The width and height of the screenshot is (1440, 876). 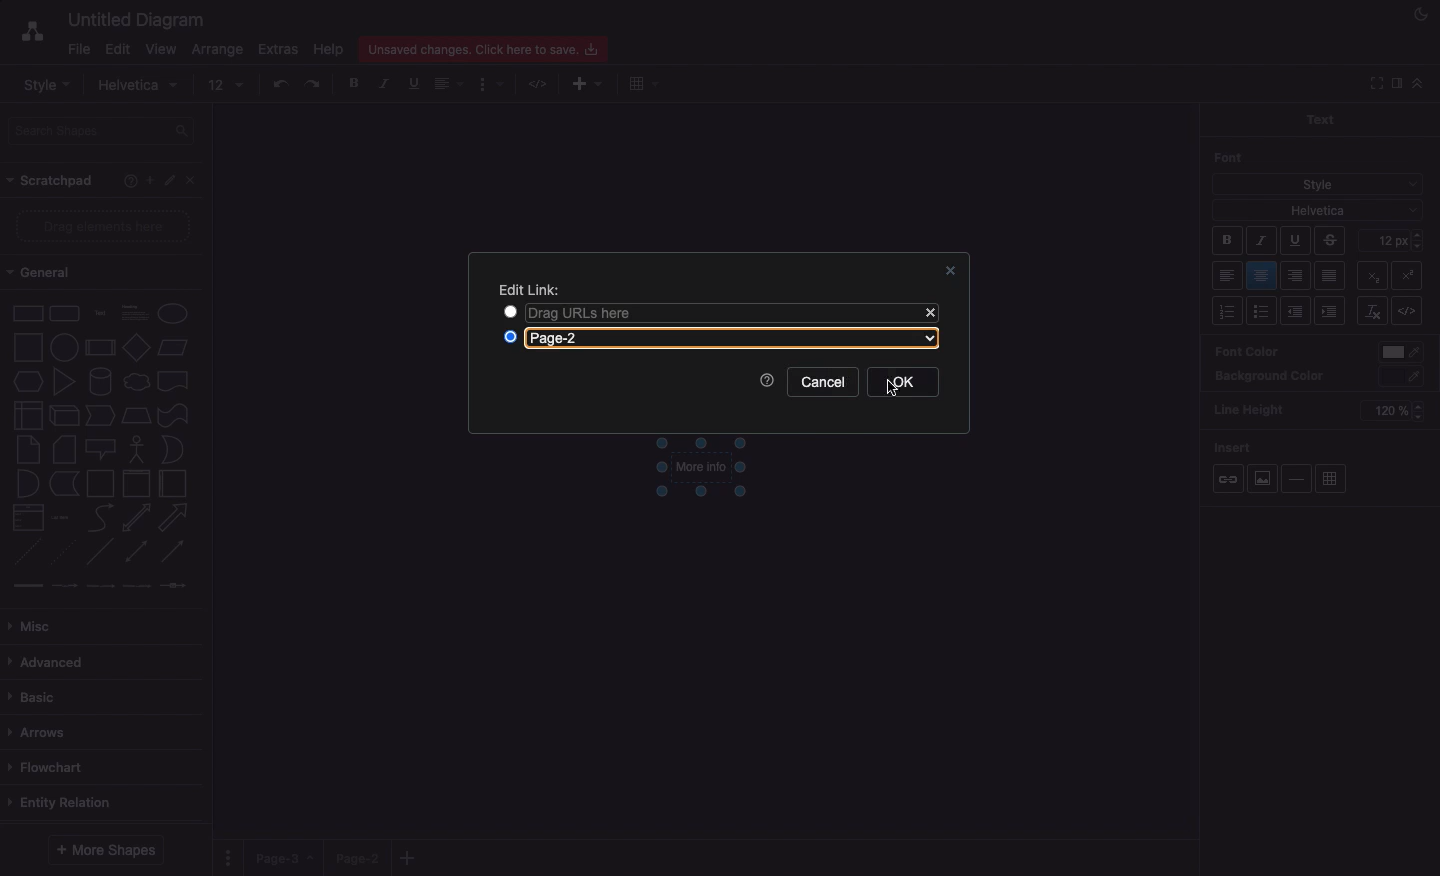 I want to click on Help, so click(x=126, y=183).